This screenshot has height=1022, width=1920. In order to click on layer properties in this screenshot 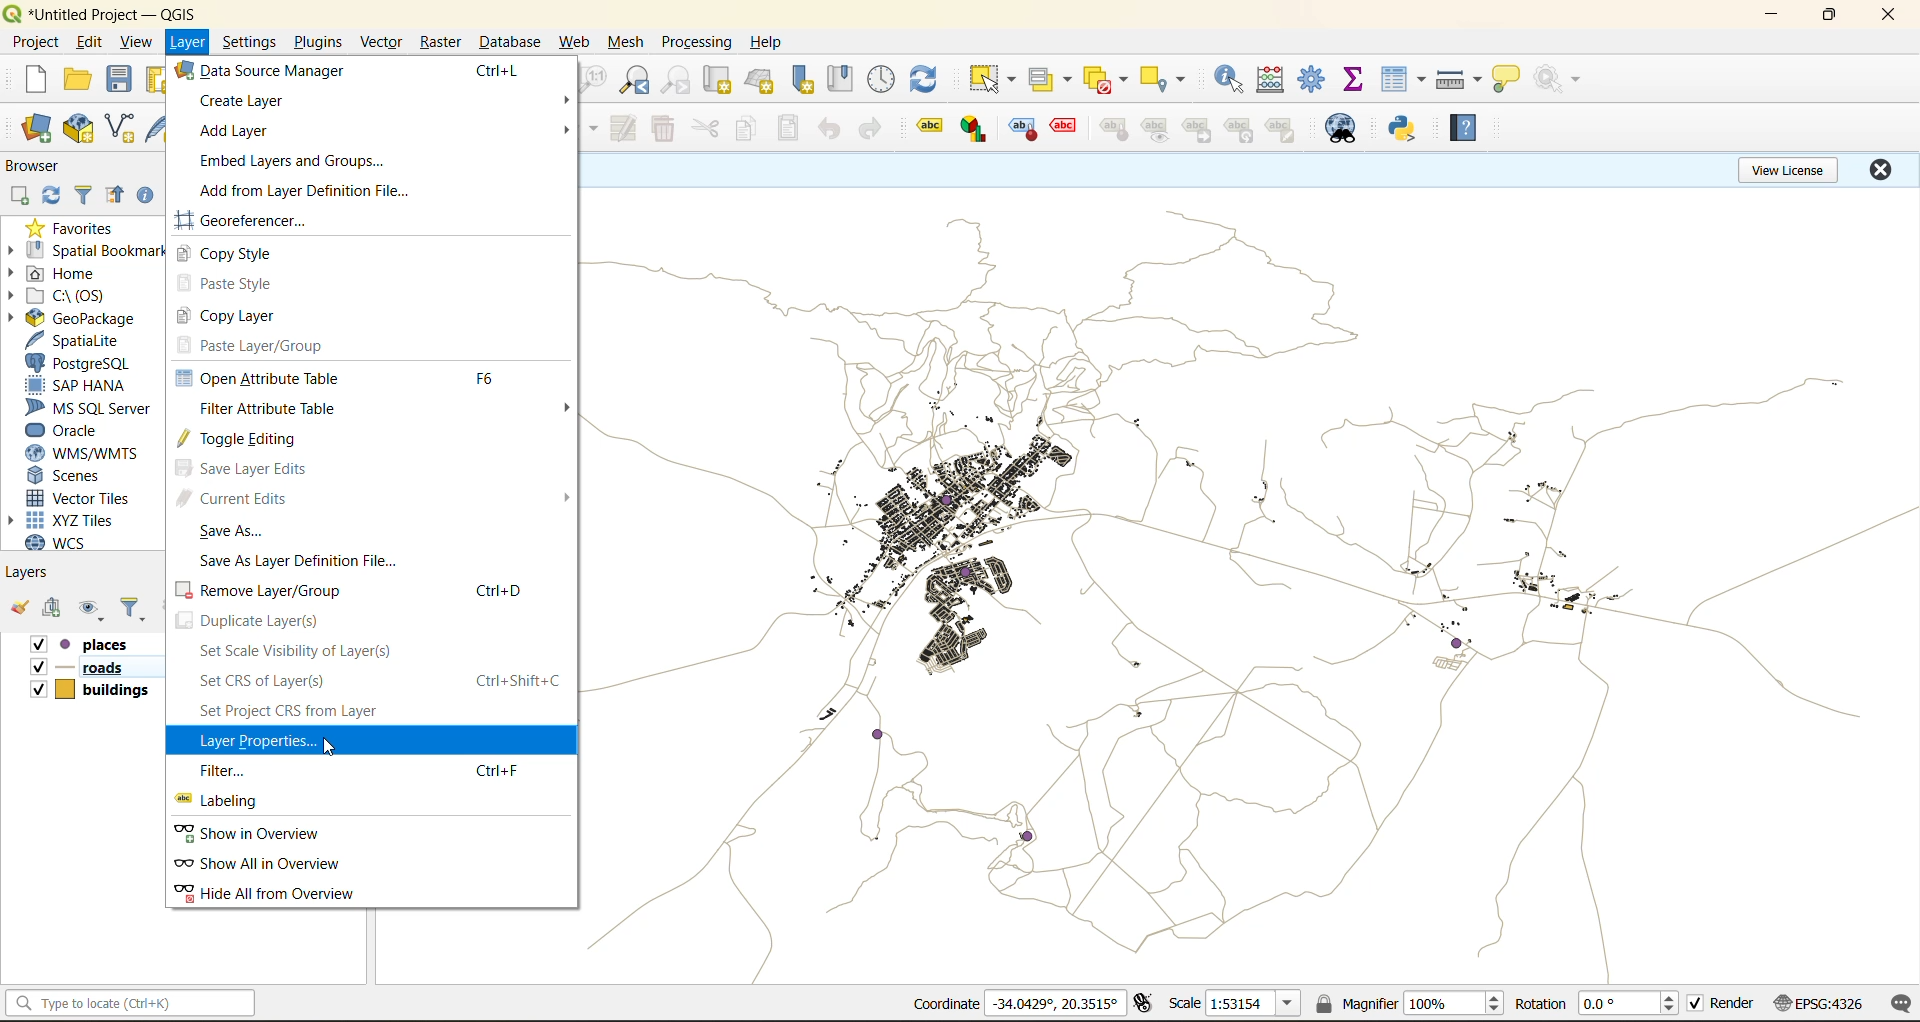, I will do `click(259, 741)`.